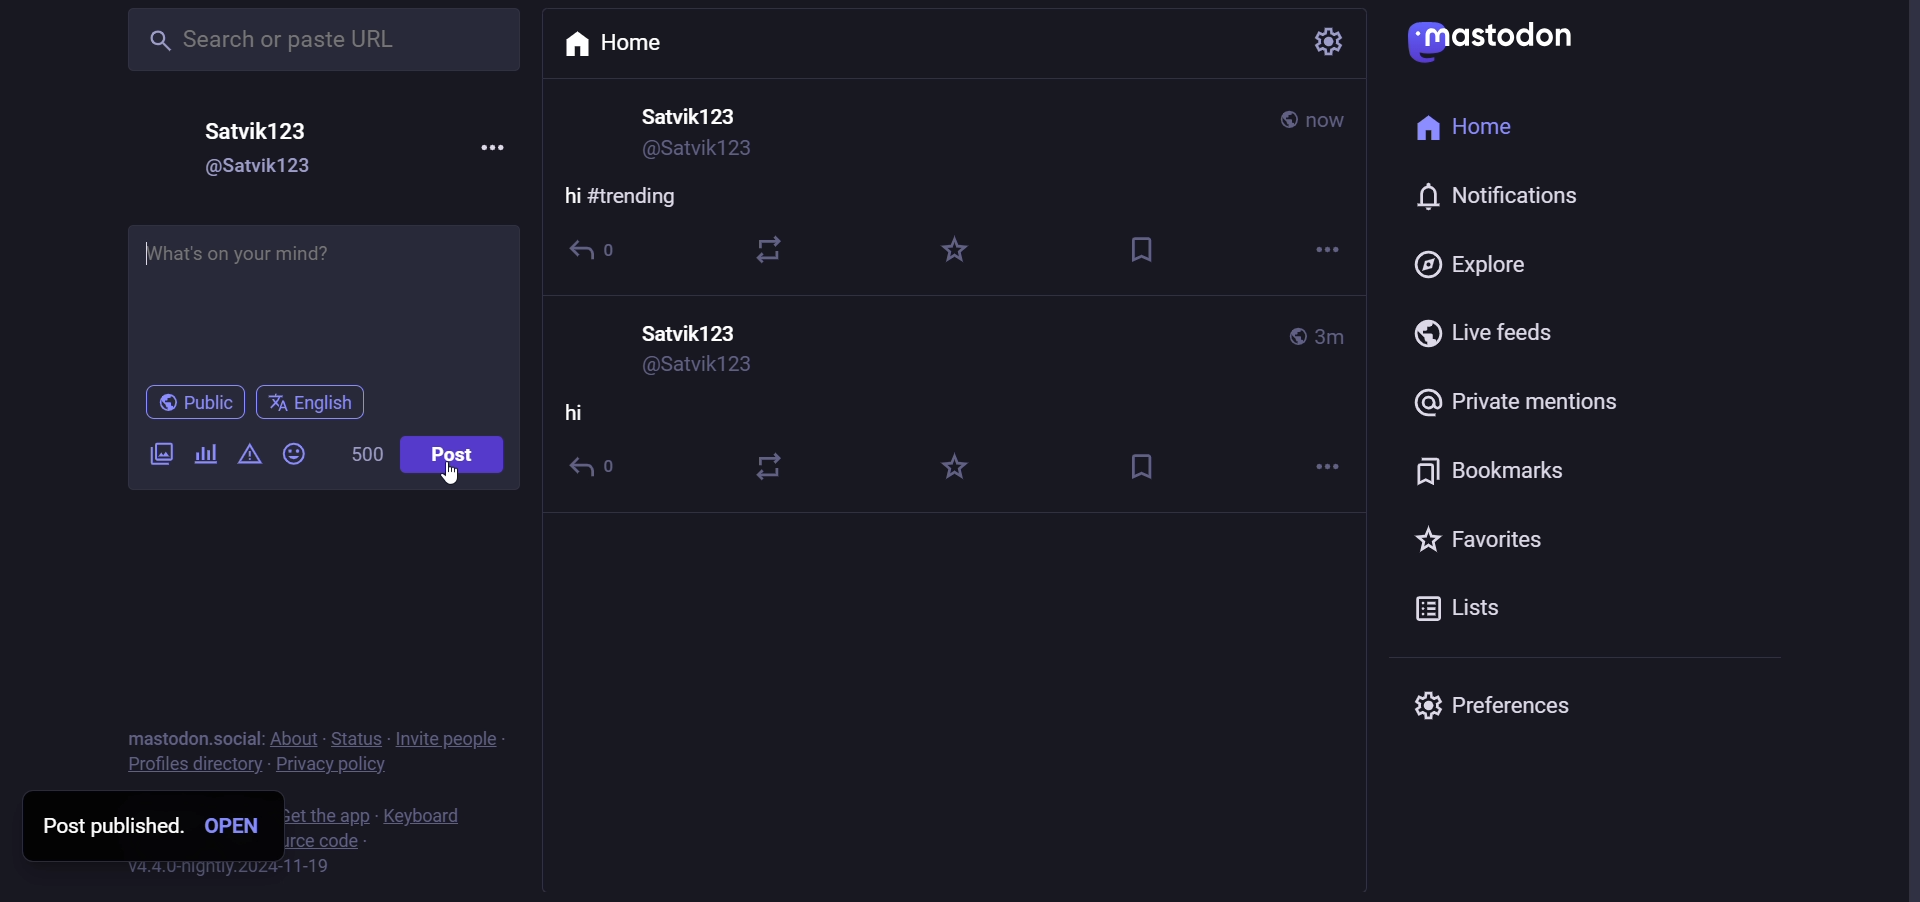  What do you see at coordinates (950, 458) in the screenshot?
I see `favorite` at bounding box center [950, 458].